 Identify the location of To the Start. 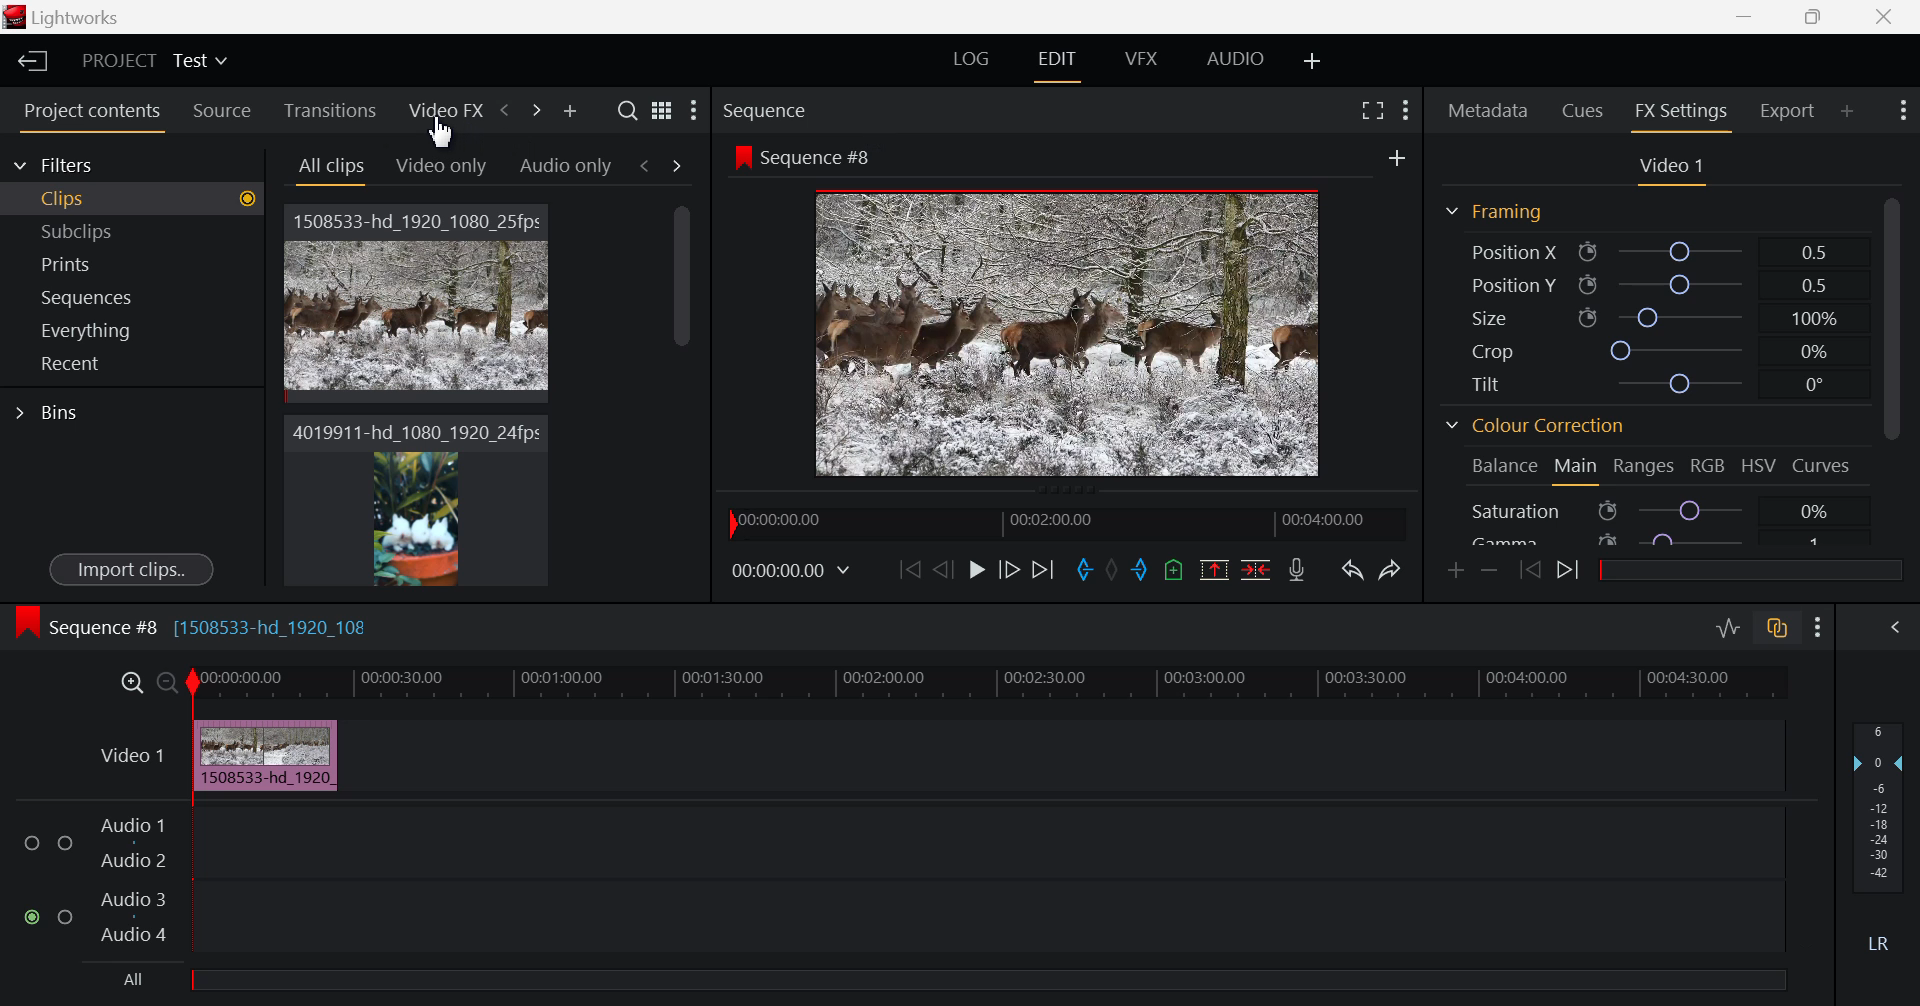
(908, 571).